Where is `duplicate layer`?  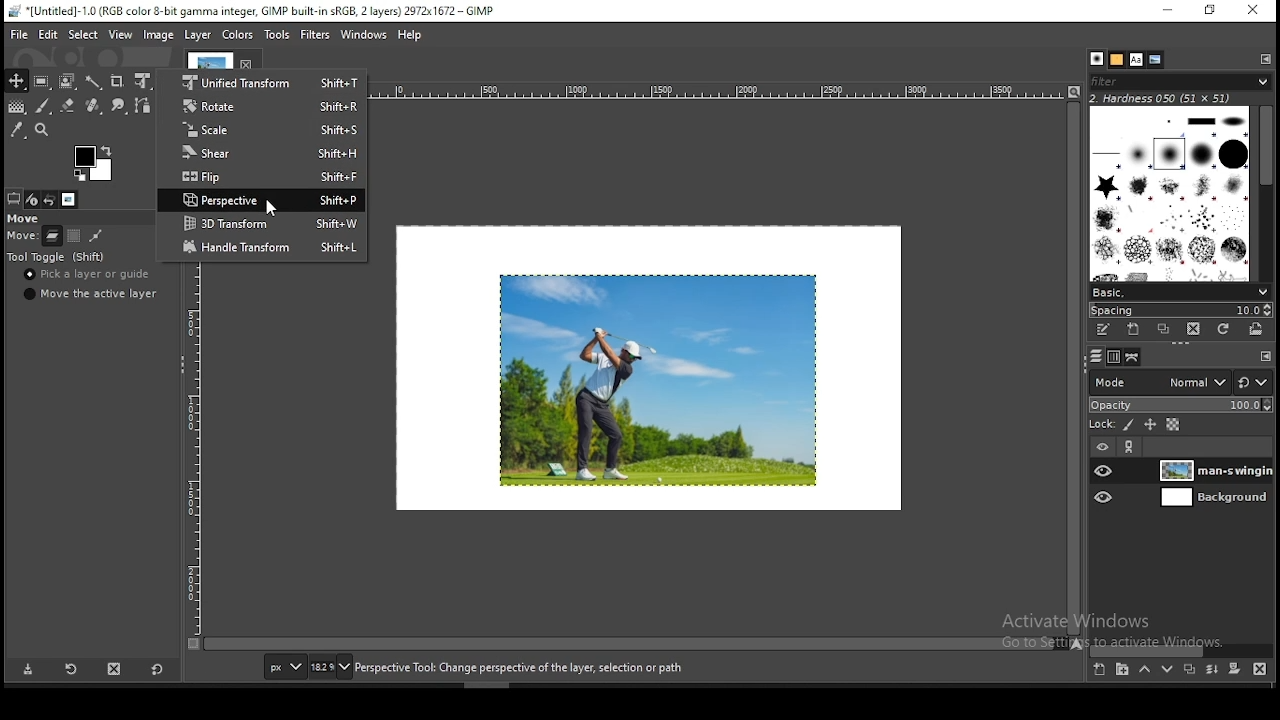 duplicate layer is located at coordinates (1190, 668).